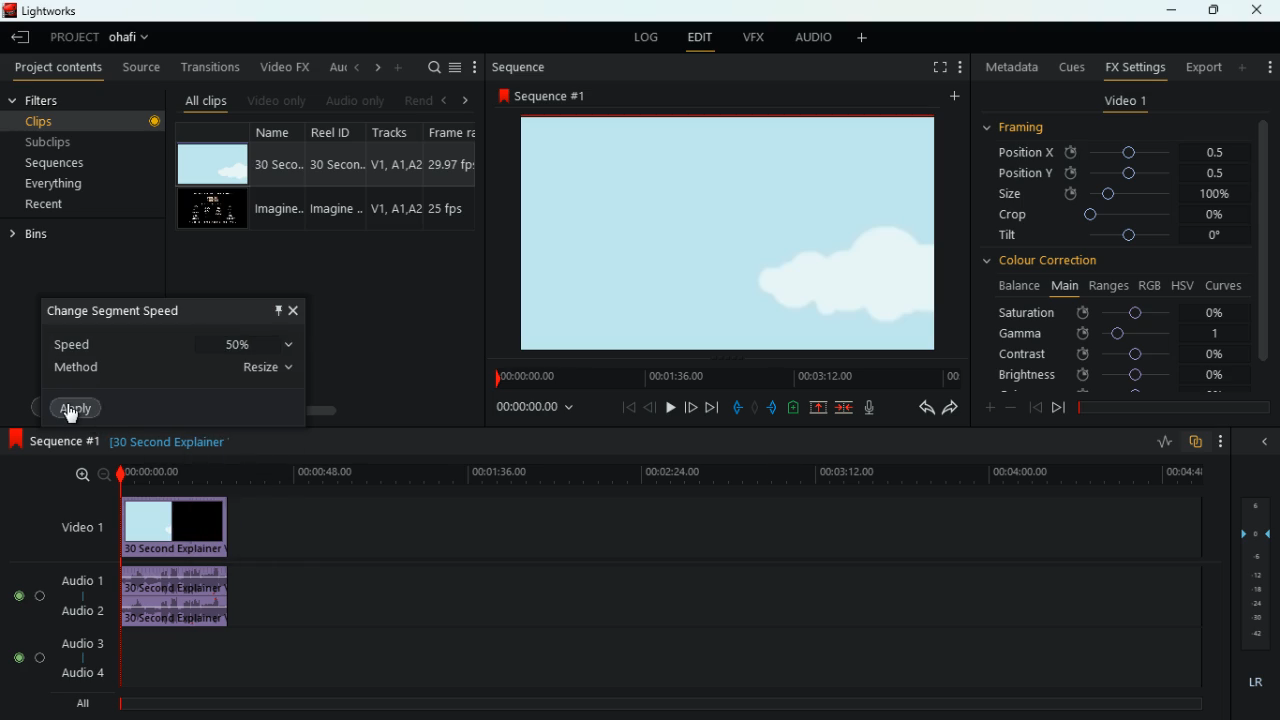 This screenshot has width=1280, height=720. Describe the element at coordinates (650, 407) in the screenshot. I see `back` at that location.